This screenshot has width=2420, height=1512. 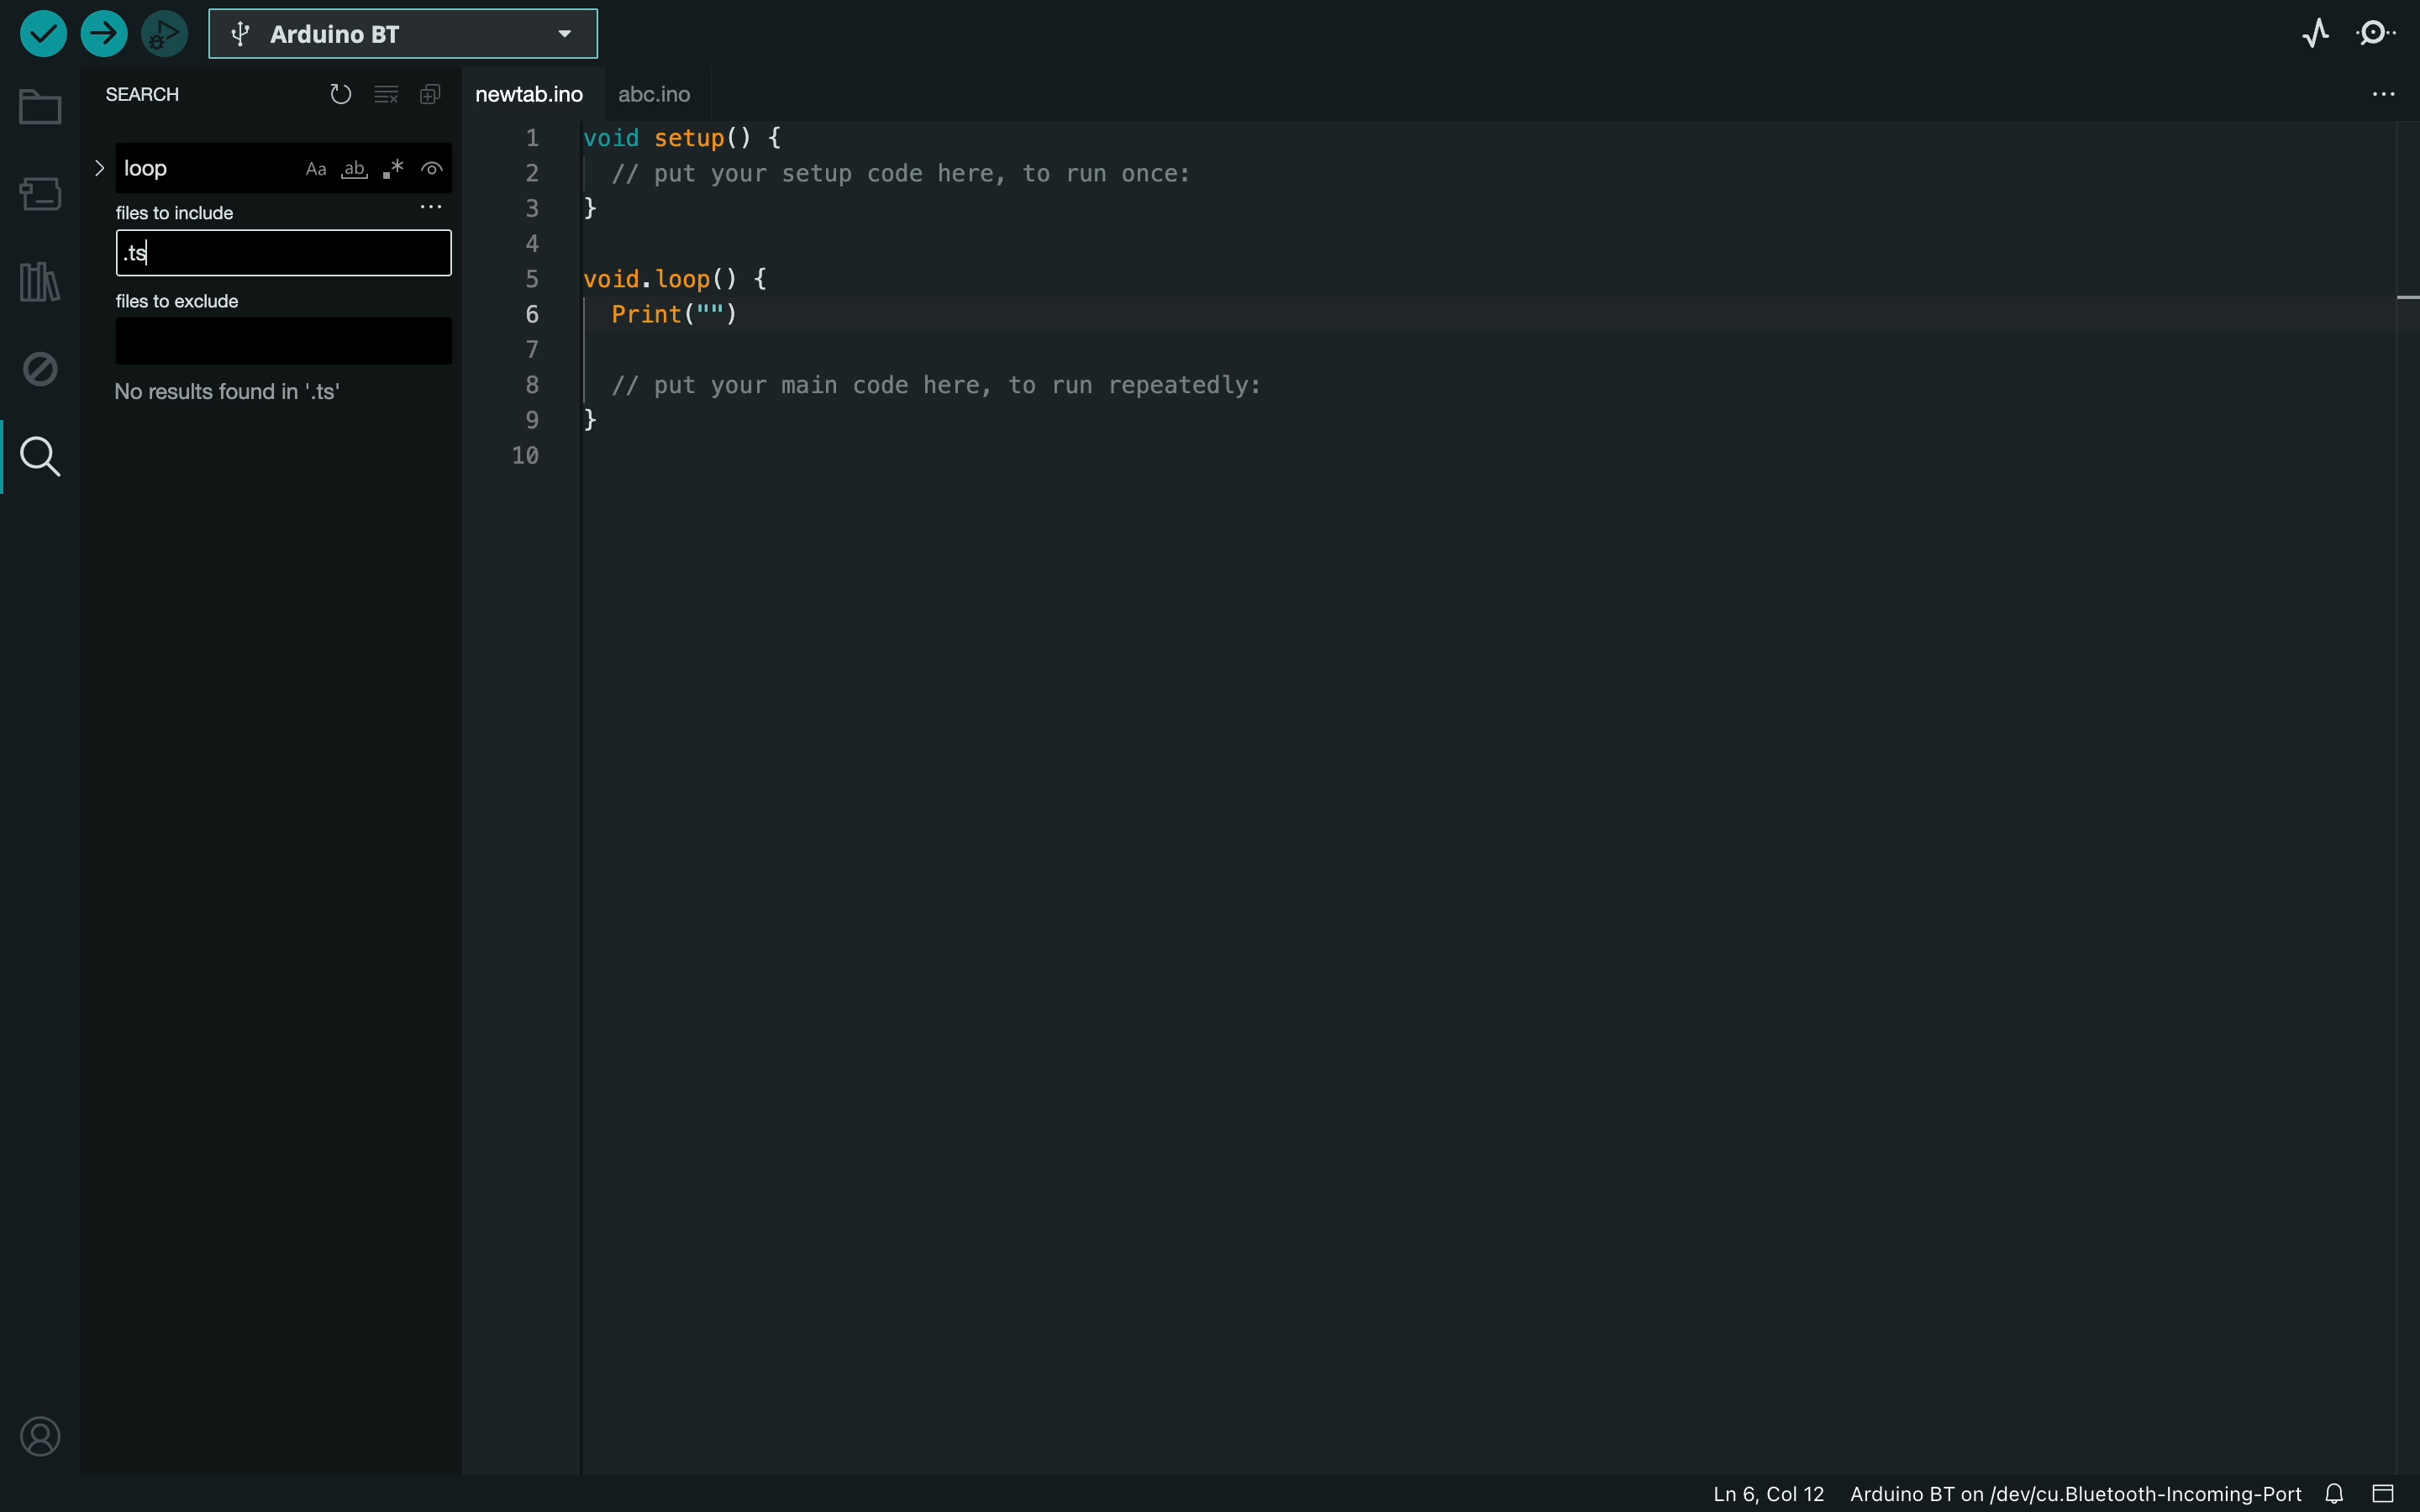 What do you see at coordinates (935, 320) in the screenshot?
I see `void setup() {// put your setup code here, to run once:}void. loop() {Print("")// put your main code here, to run repeatedly:}` at bounding box center [935, 320].